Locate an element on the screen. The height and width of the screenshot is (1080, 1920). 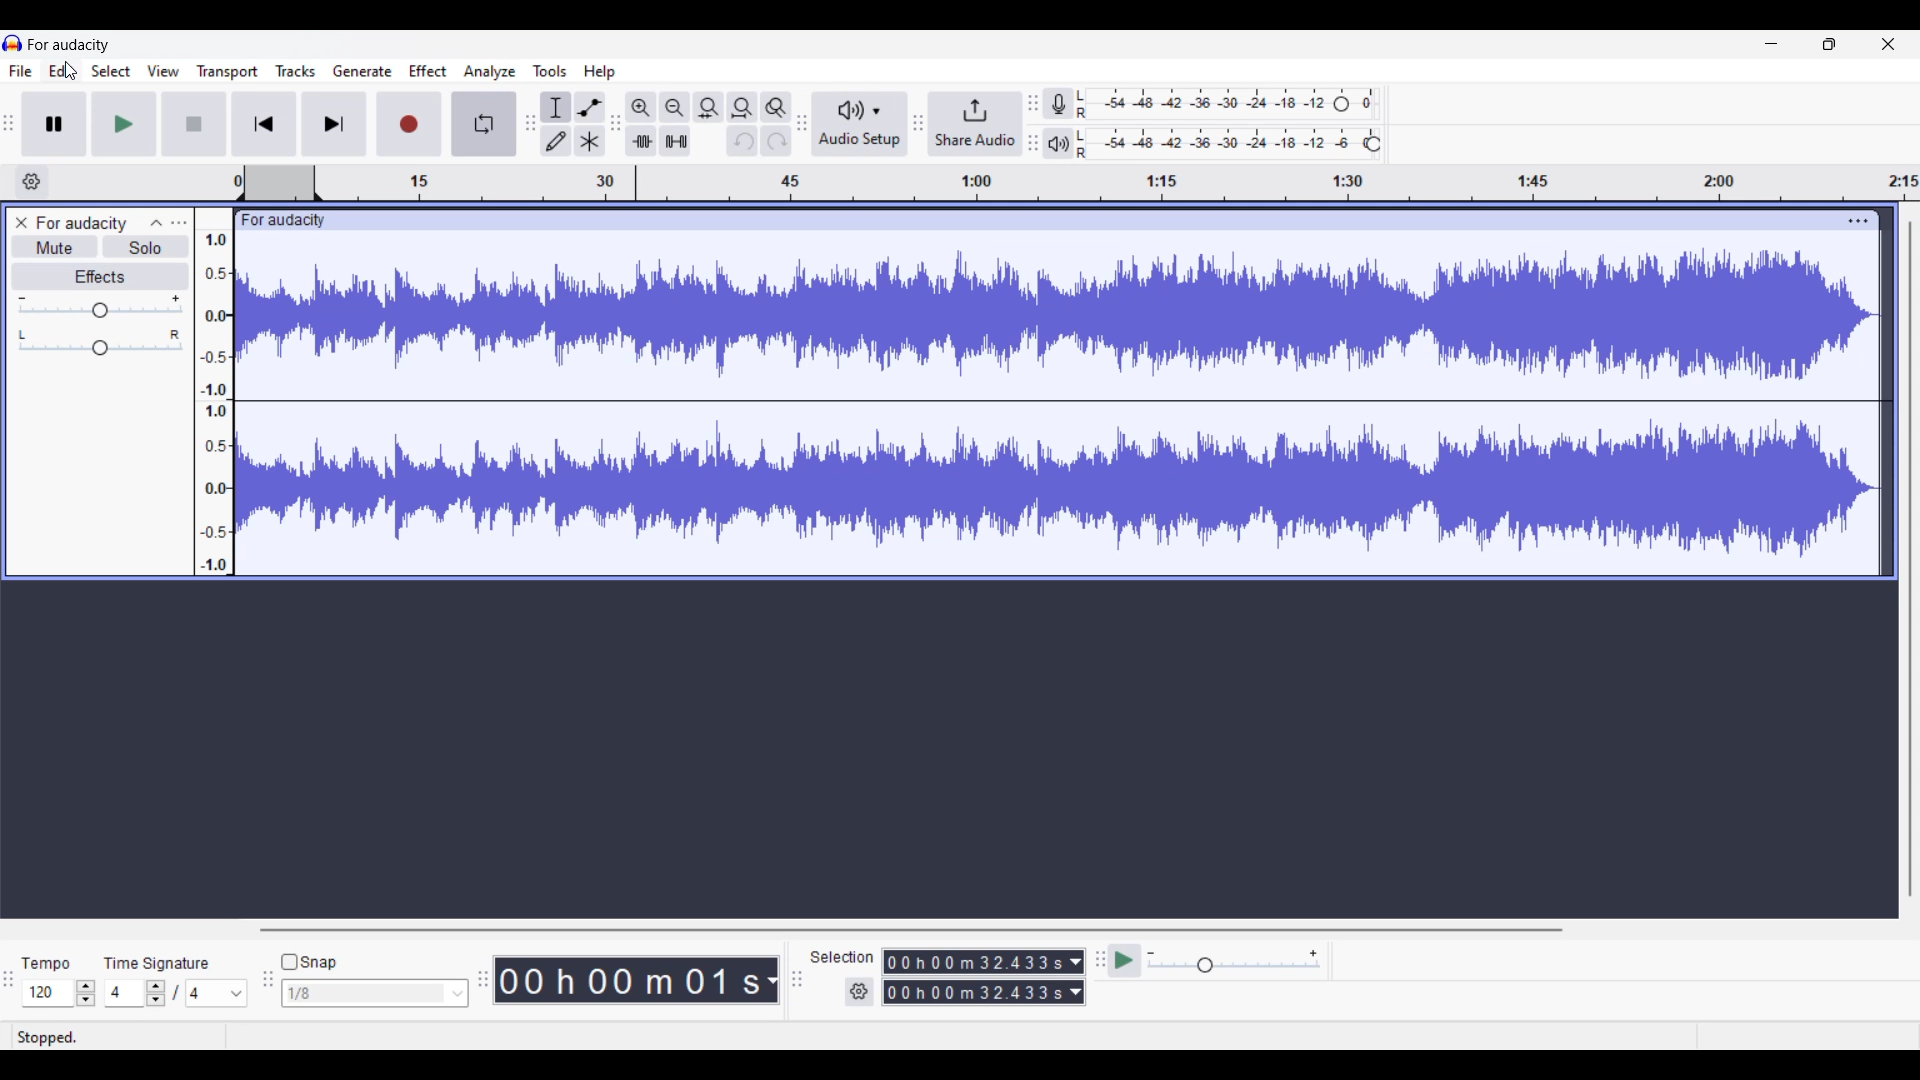
Collapse  is located at coordinates (156, 224).